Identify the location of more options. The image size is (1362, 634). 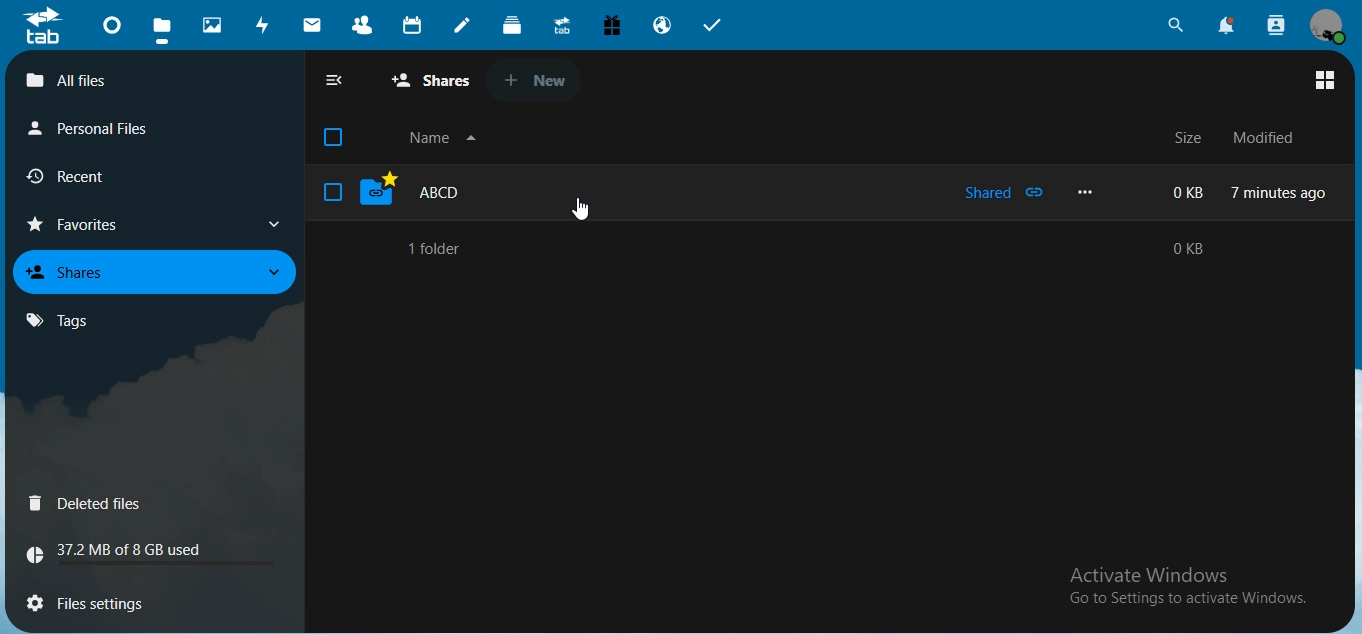
(1087, 193).